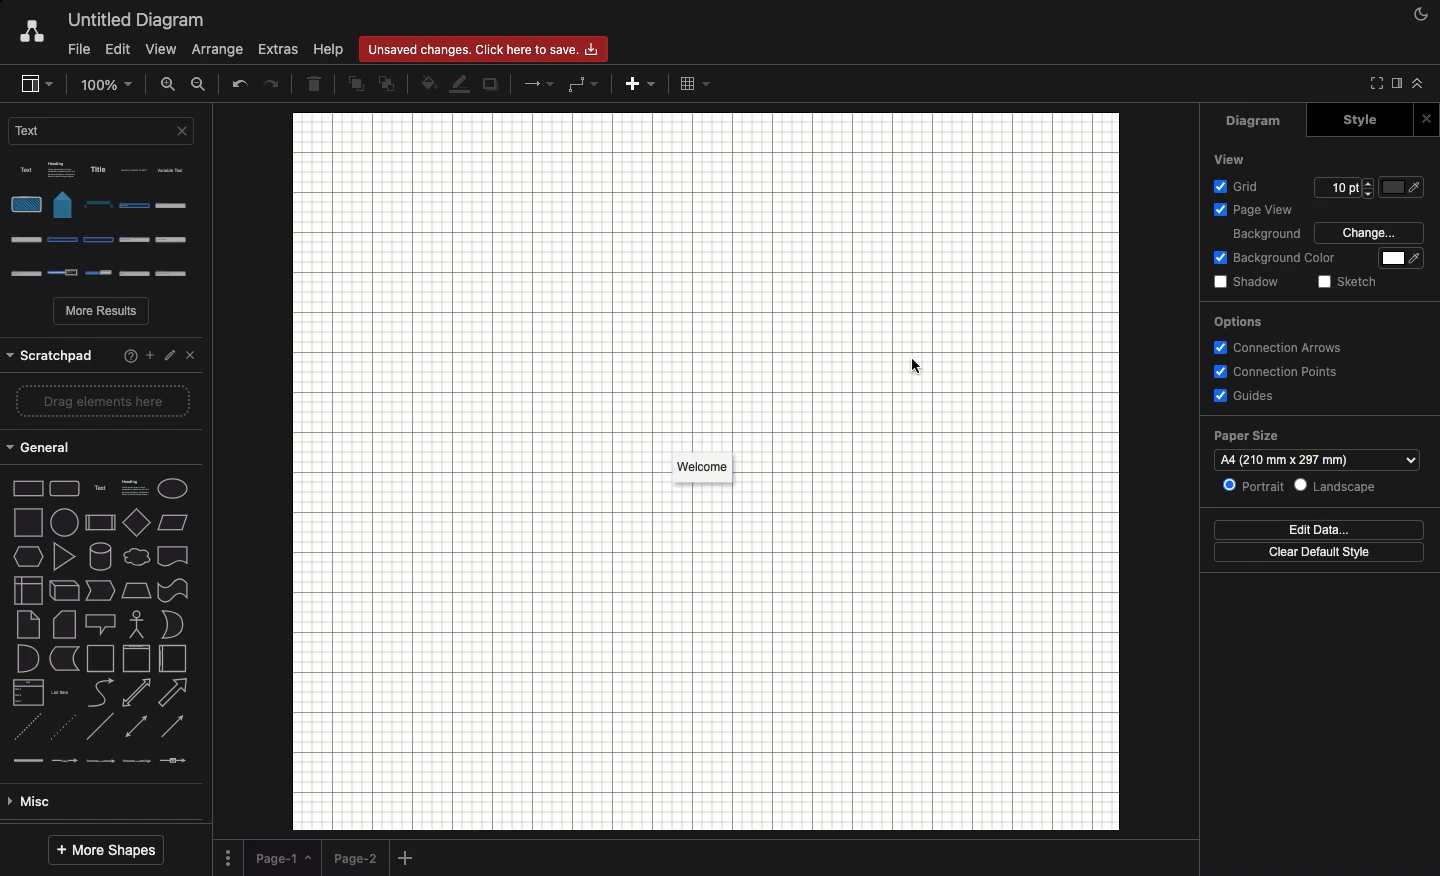  I want to click on Draw.io, so click(31, 33).